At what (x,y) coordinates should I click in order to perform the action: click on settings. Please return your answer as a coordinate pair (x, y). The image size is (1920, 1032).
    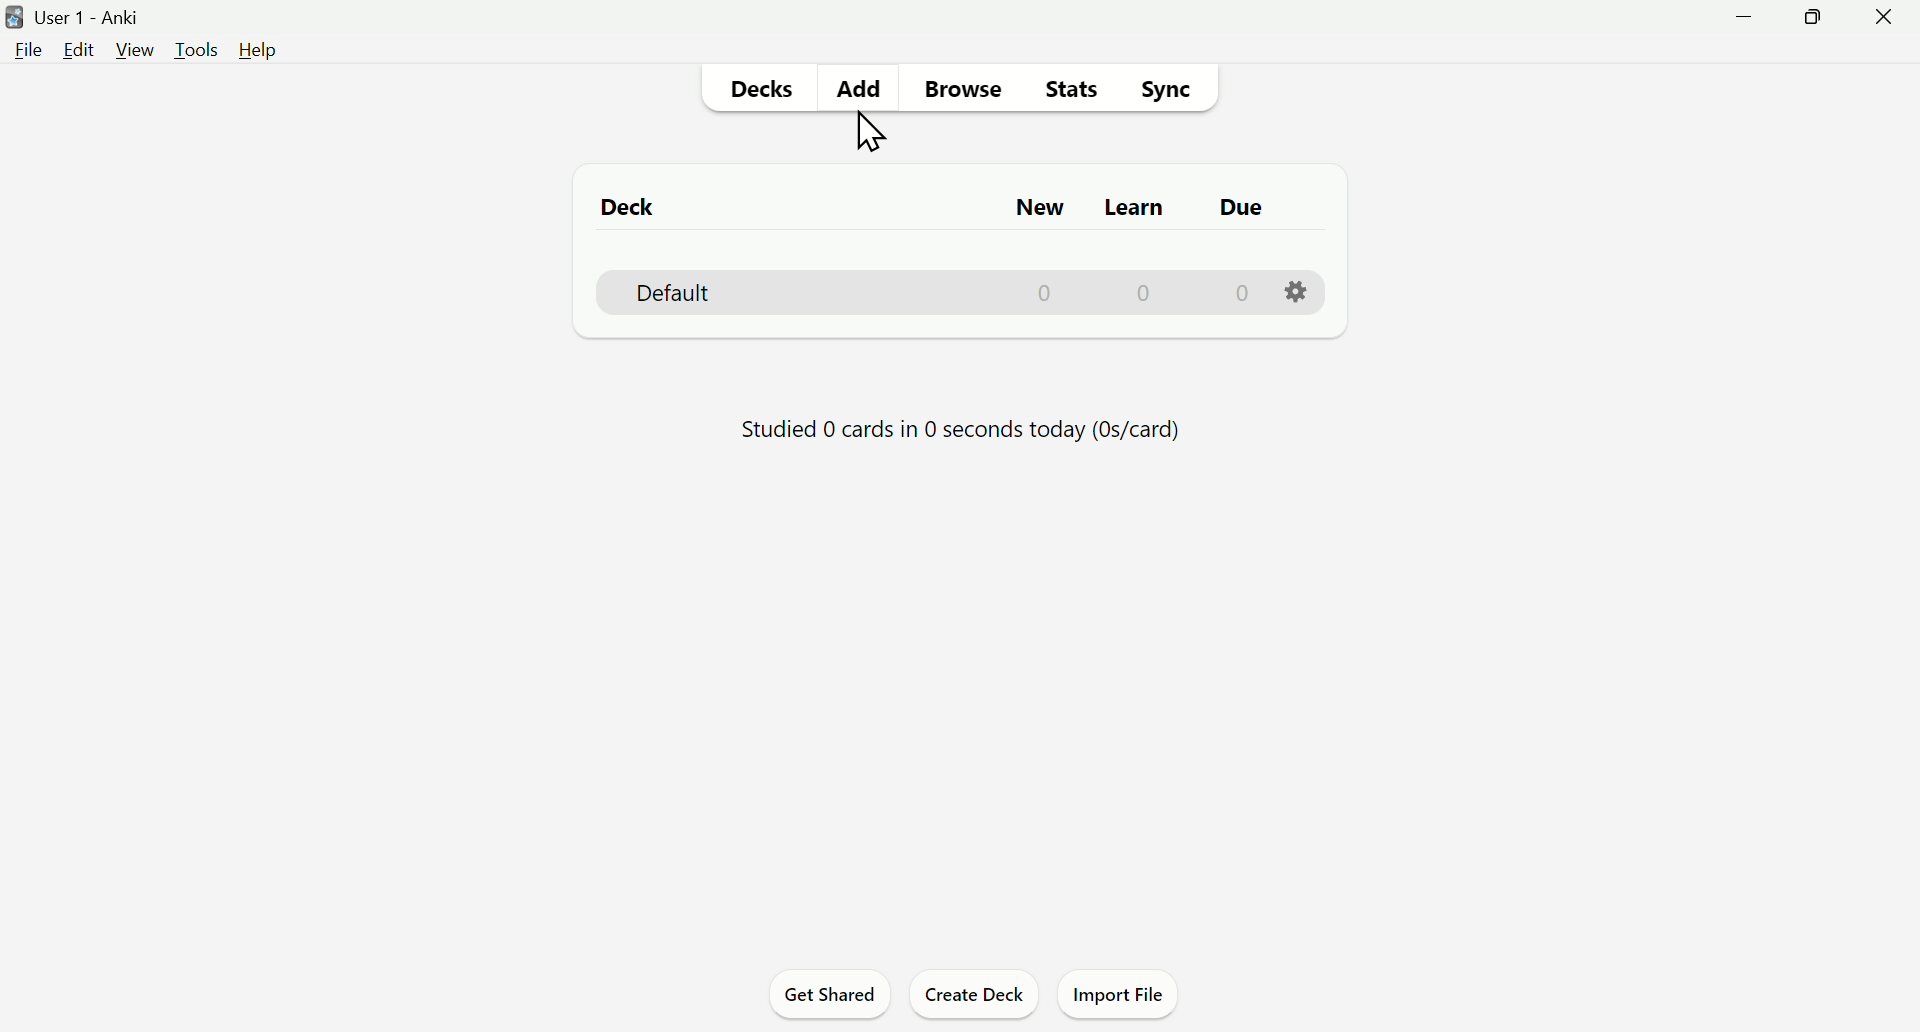
    Looking at the image, I should click on (1298, 293).